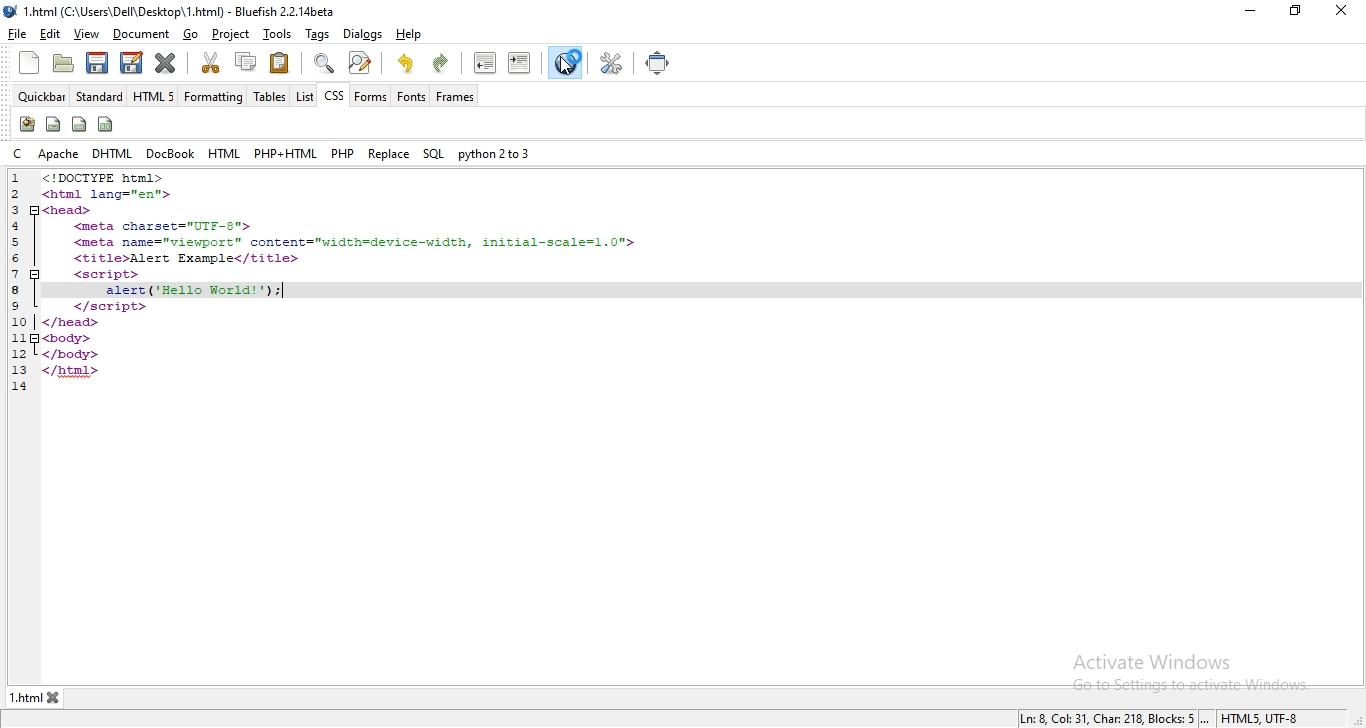 This screenshot has height=728, width=1366. Describe the element at coordinates (1183, 687) in the screenshot. I see `go to settings to activate  windows` at that location.